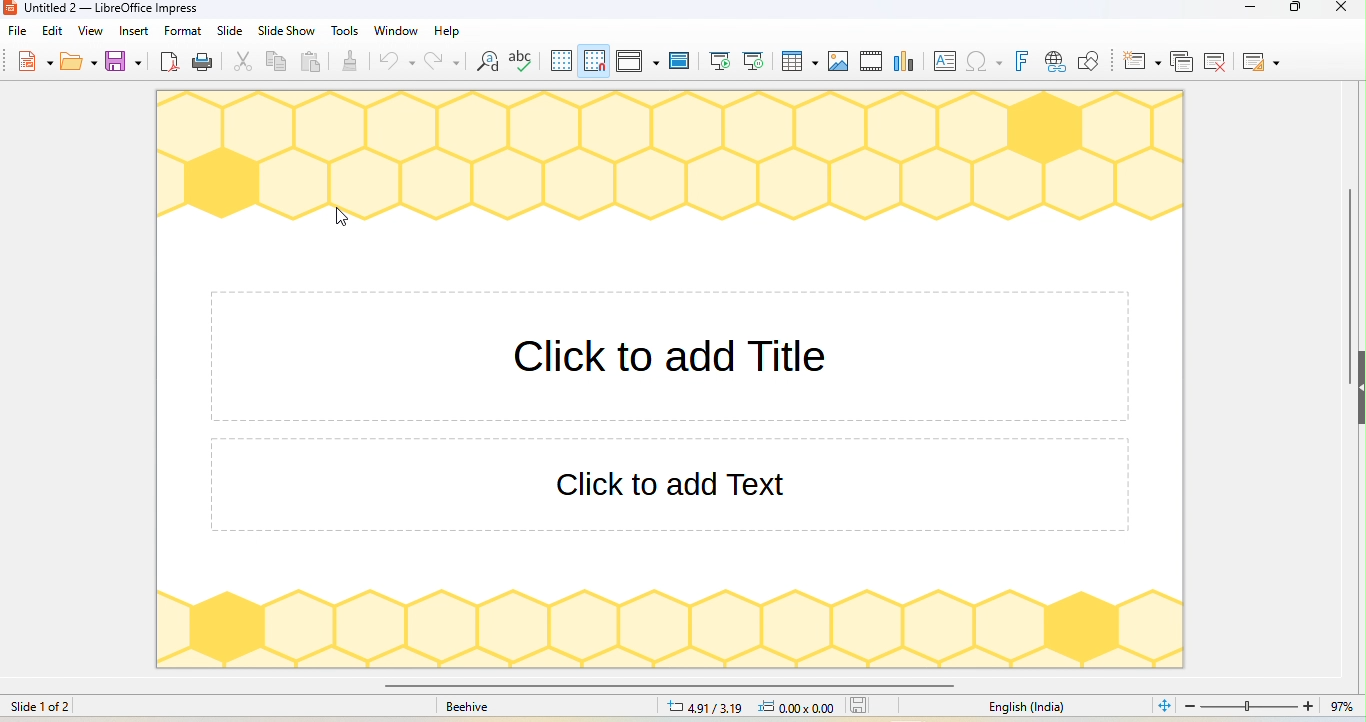  I want to click on table, so click(801, 62).